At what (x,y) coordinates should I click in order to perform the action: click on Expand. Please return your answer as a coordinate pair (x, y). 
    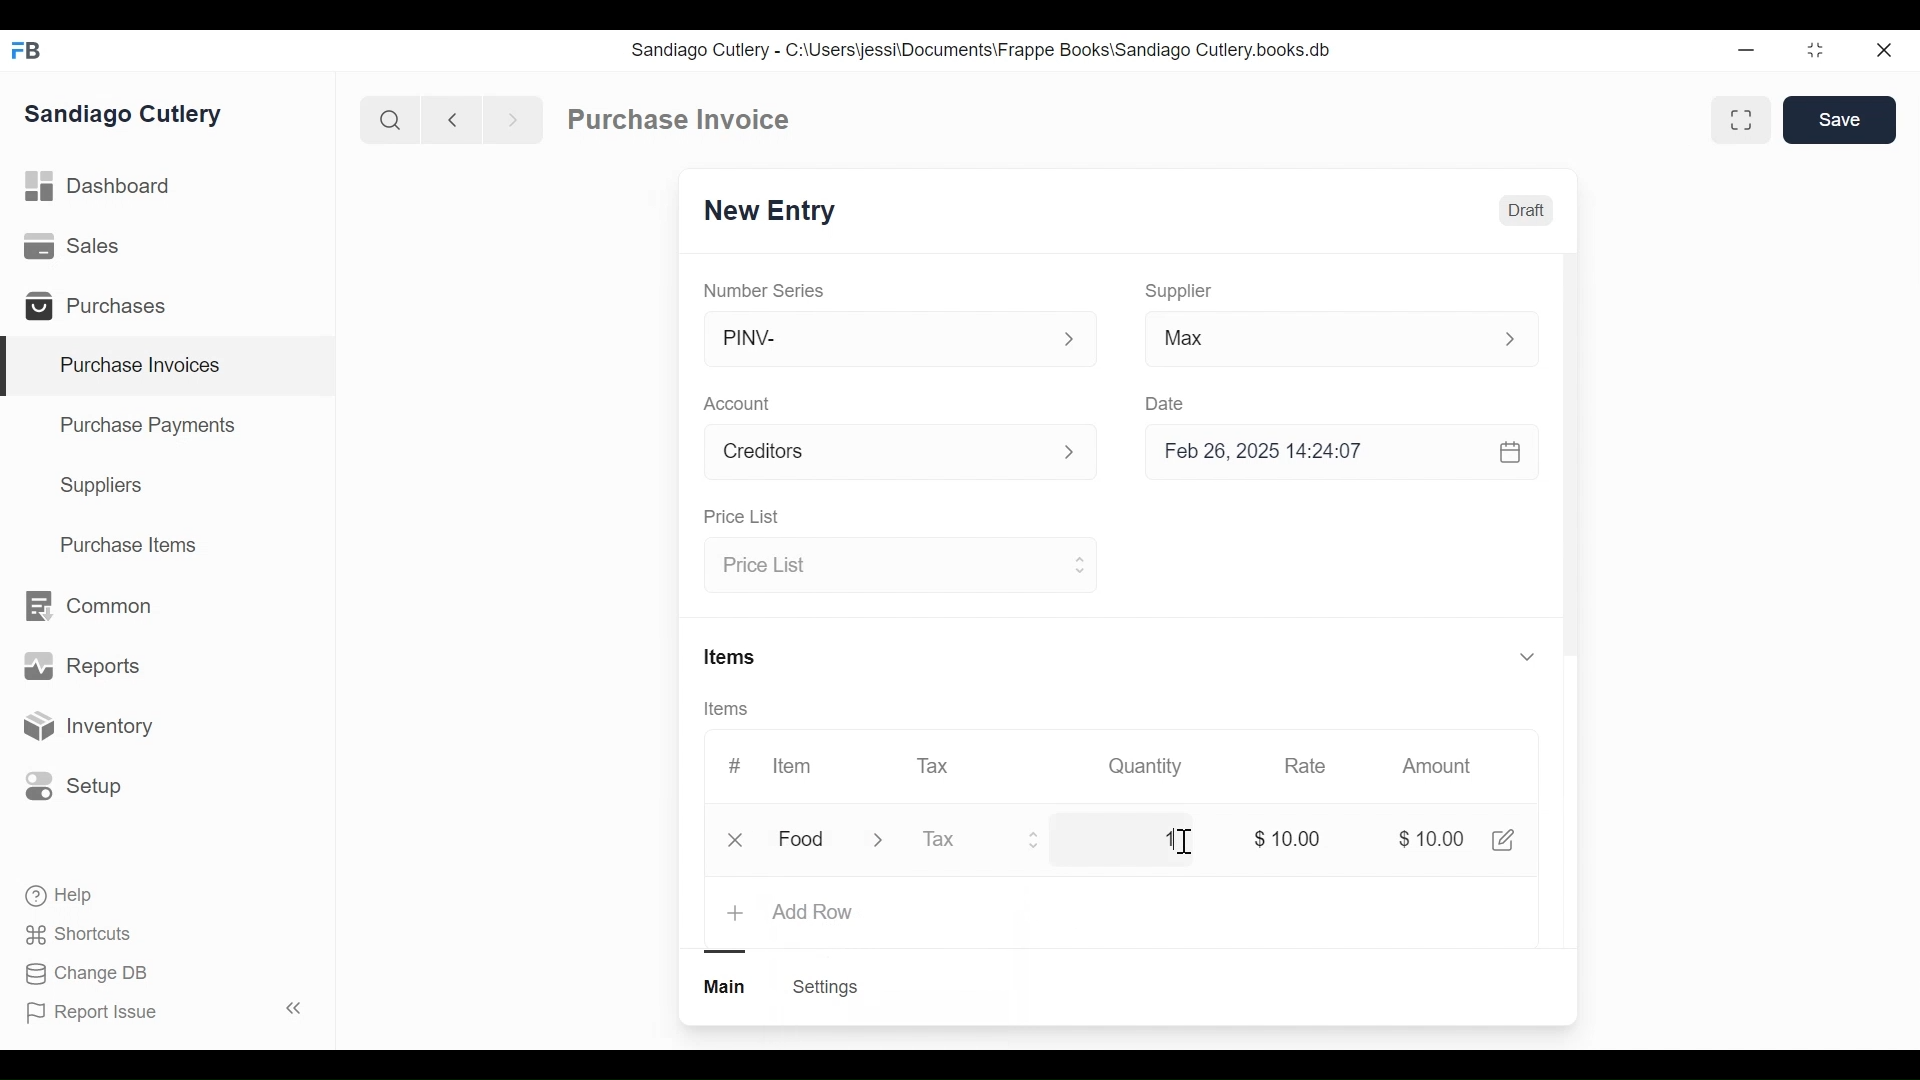
    Looking at the image, I should click on (1081, 454).